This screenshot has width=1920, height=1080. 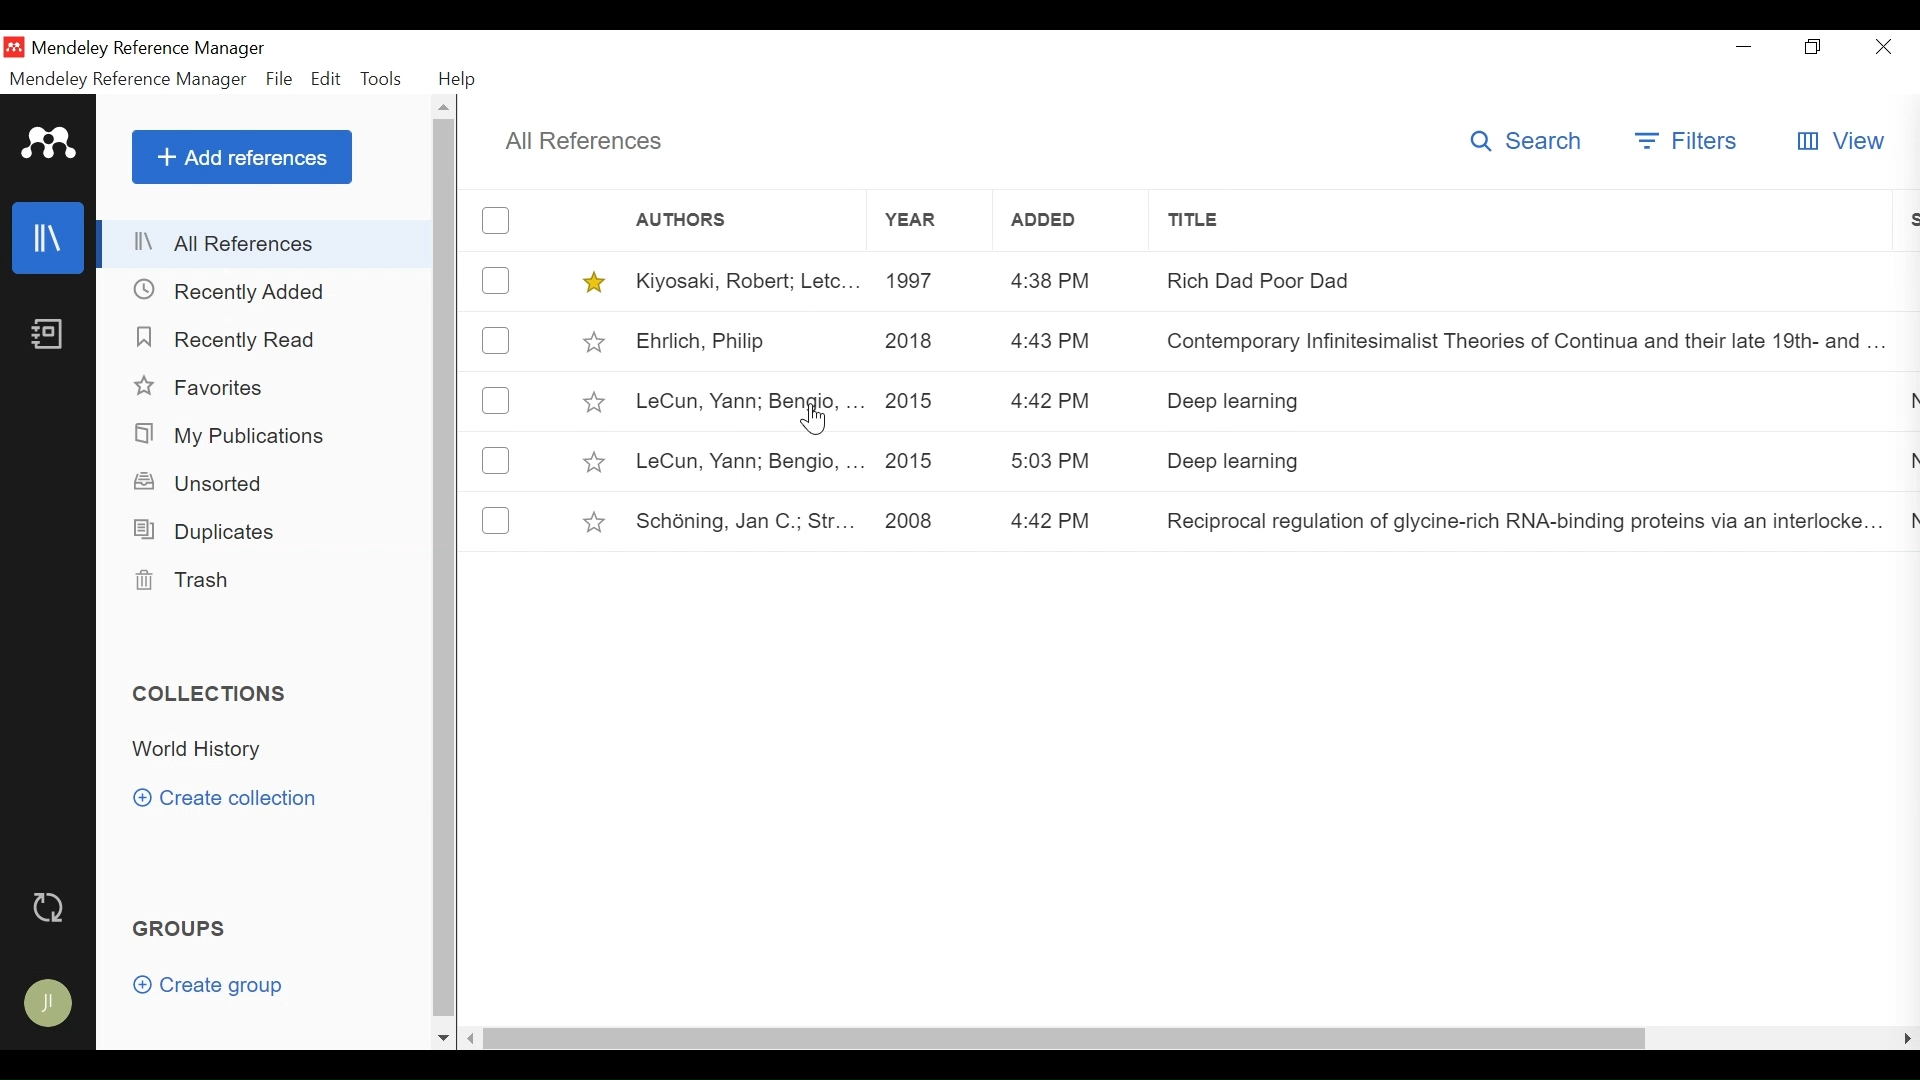 I want to click on LeCun, Yann, Bengio, so click(x=746, y=403).